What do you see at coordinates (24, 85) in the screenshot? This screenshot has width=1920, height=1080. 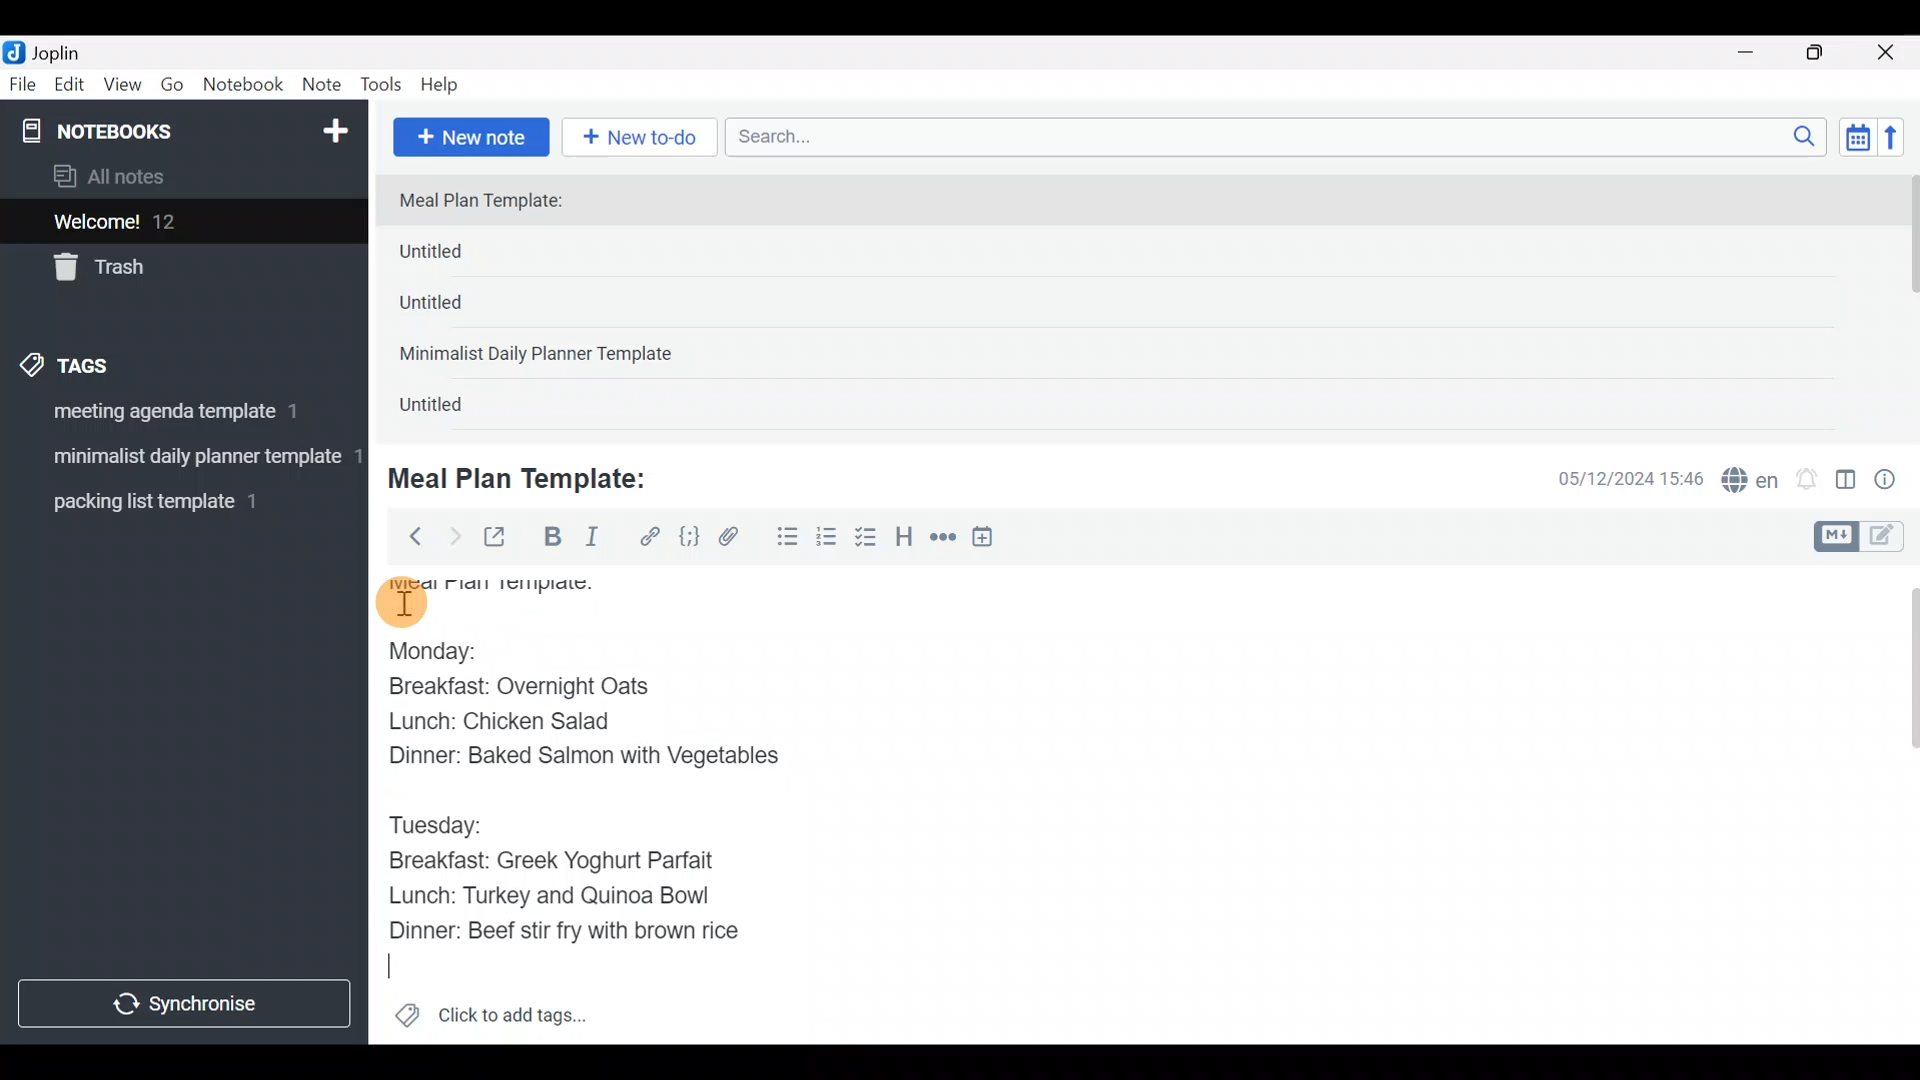 I see `File` at bounding box center [24, 85].